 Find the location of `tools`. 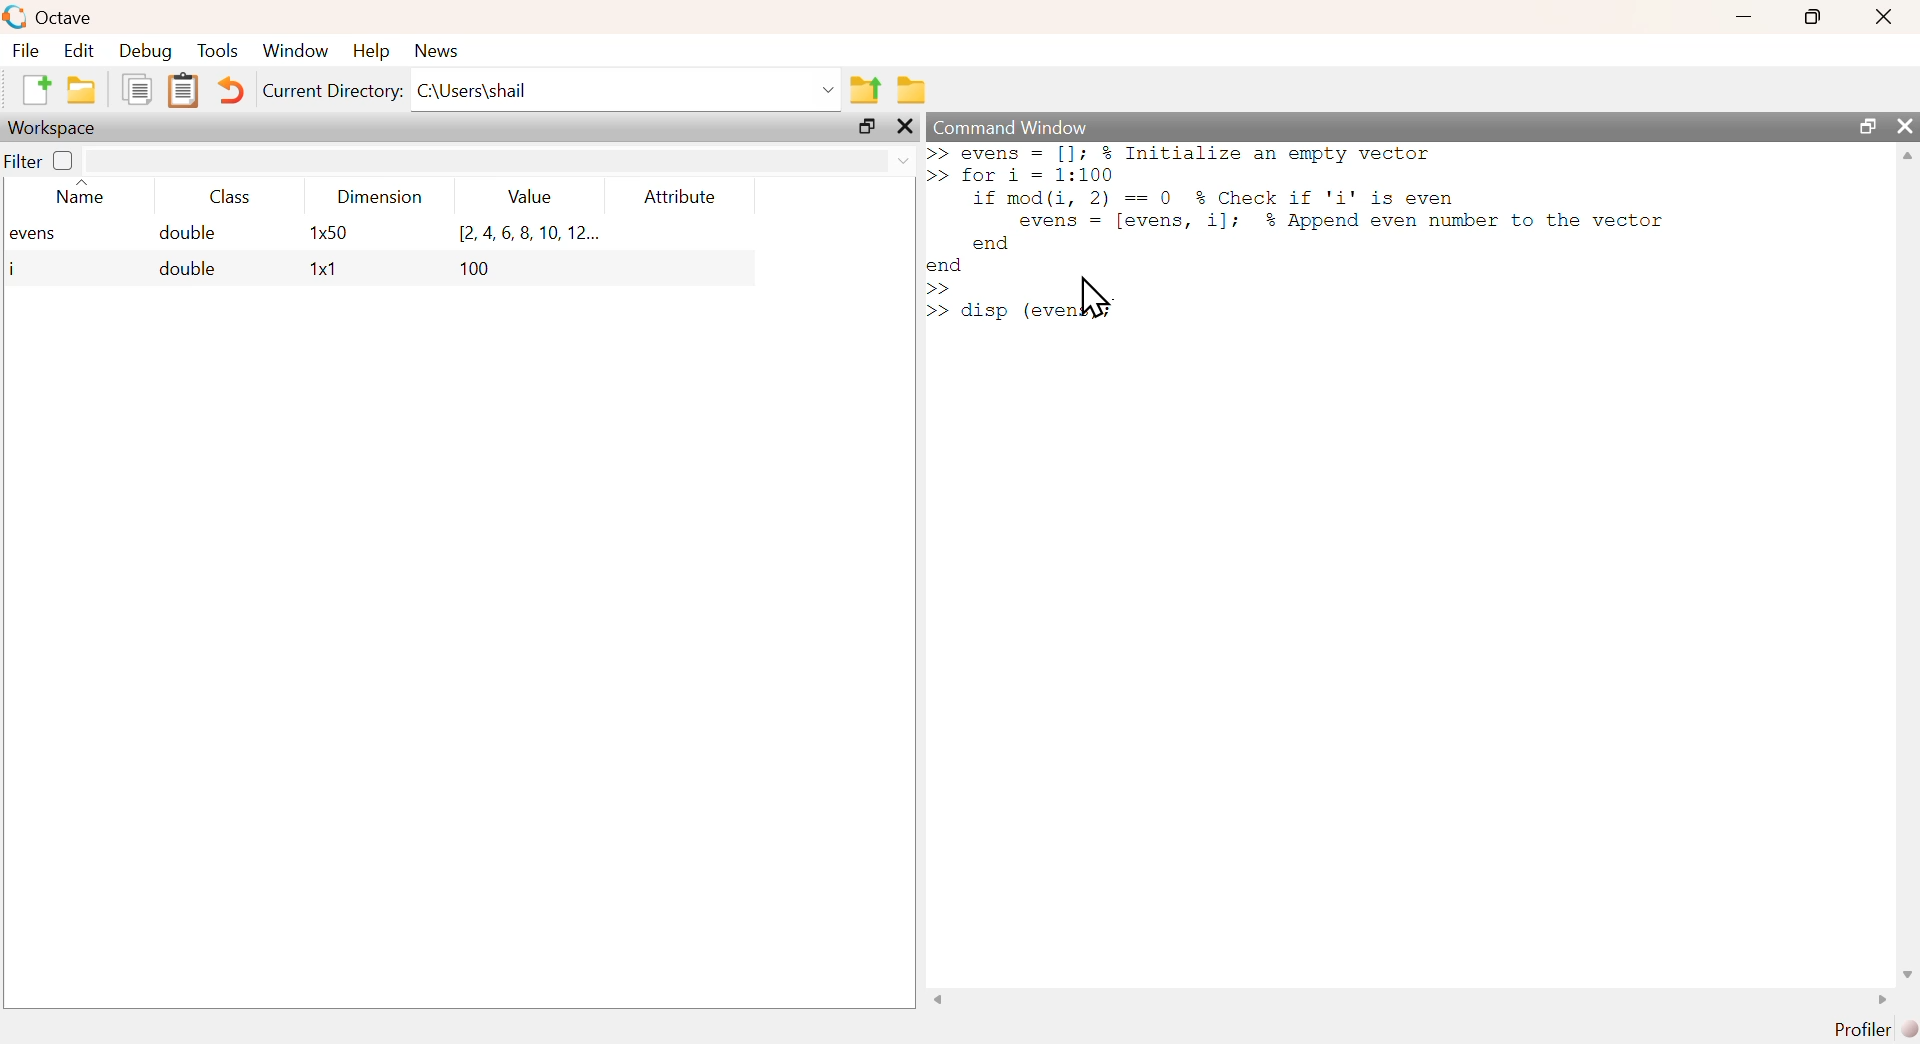

tools is located at coordinates (221, 49).